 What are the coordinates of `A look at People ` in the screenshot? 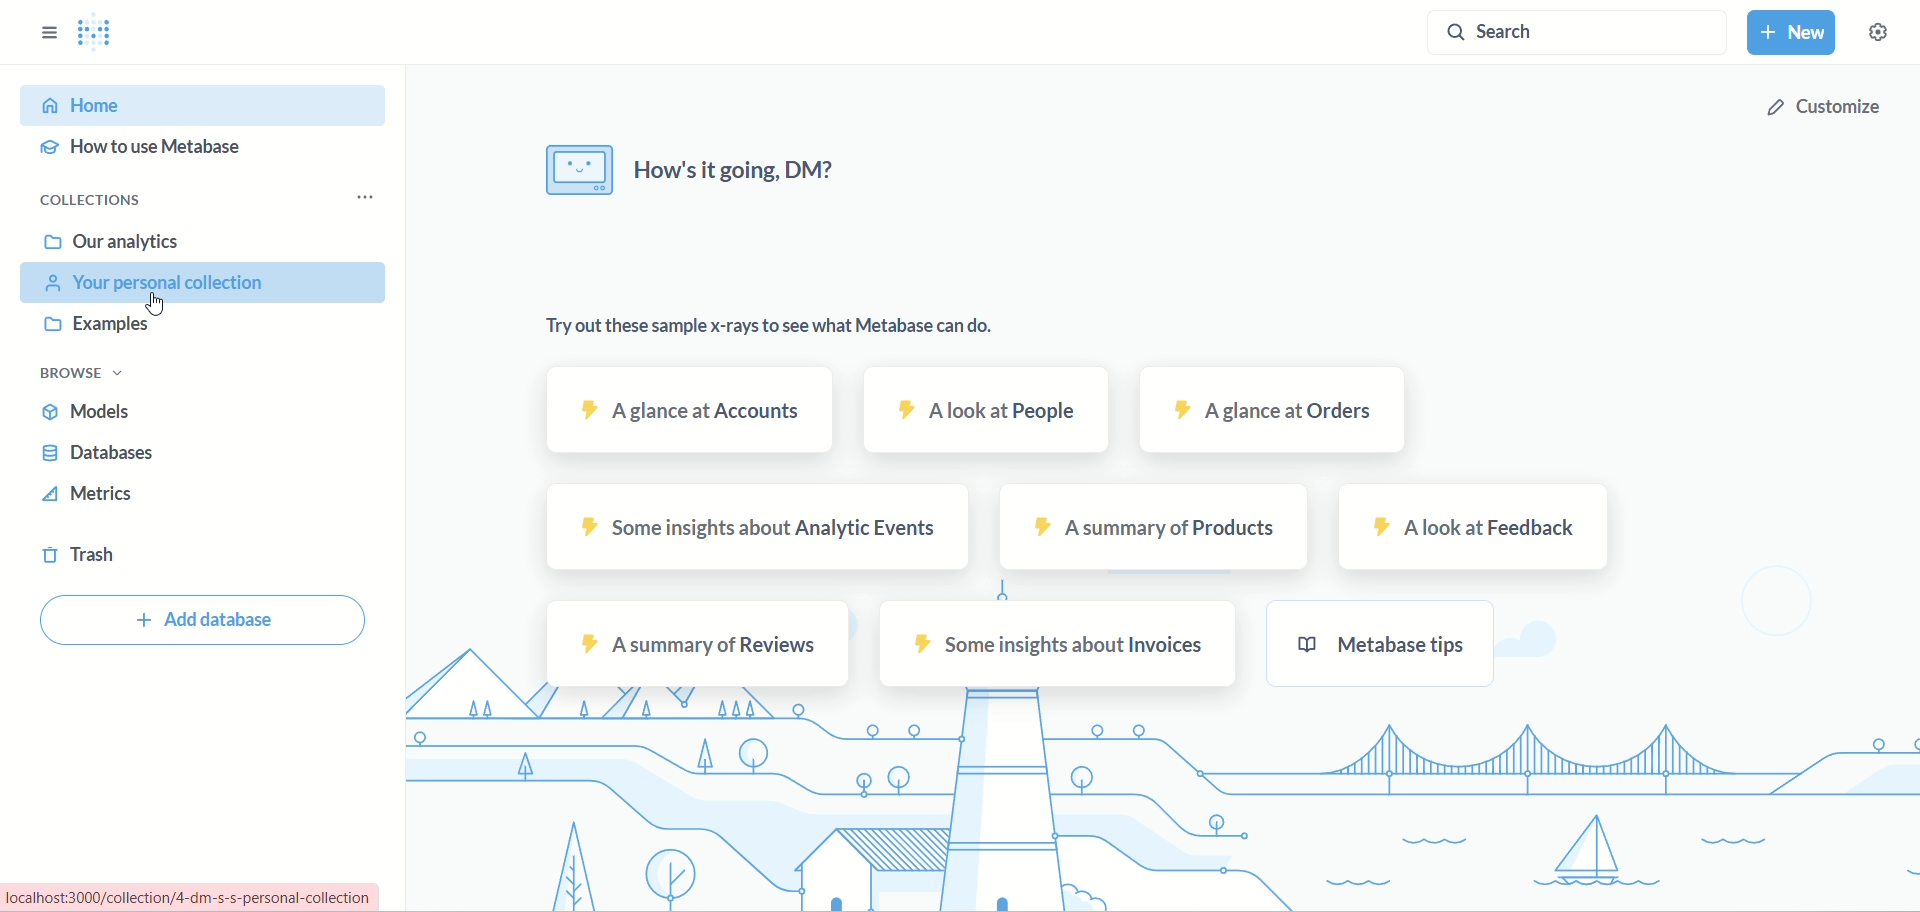 It's located at (983, 413).